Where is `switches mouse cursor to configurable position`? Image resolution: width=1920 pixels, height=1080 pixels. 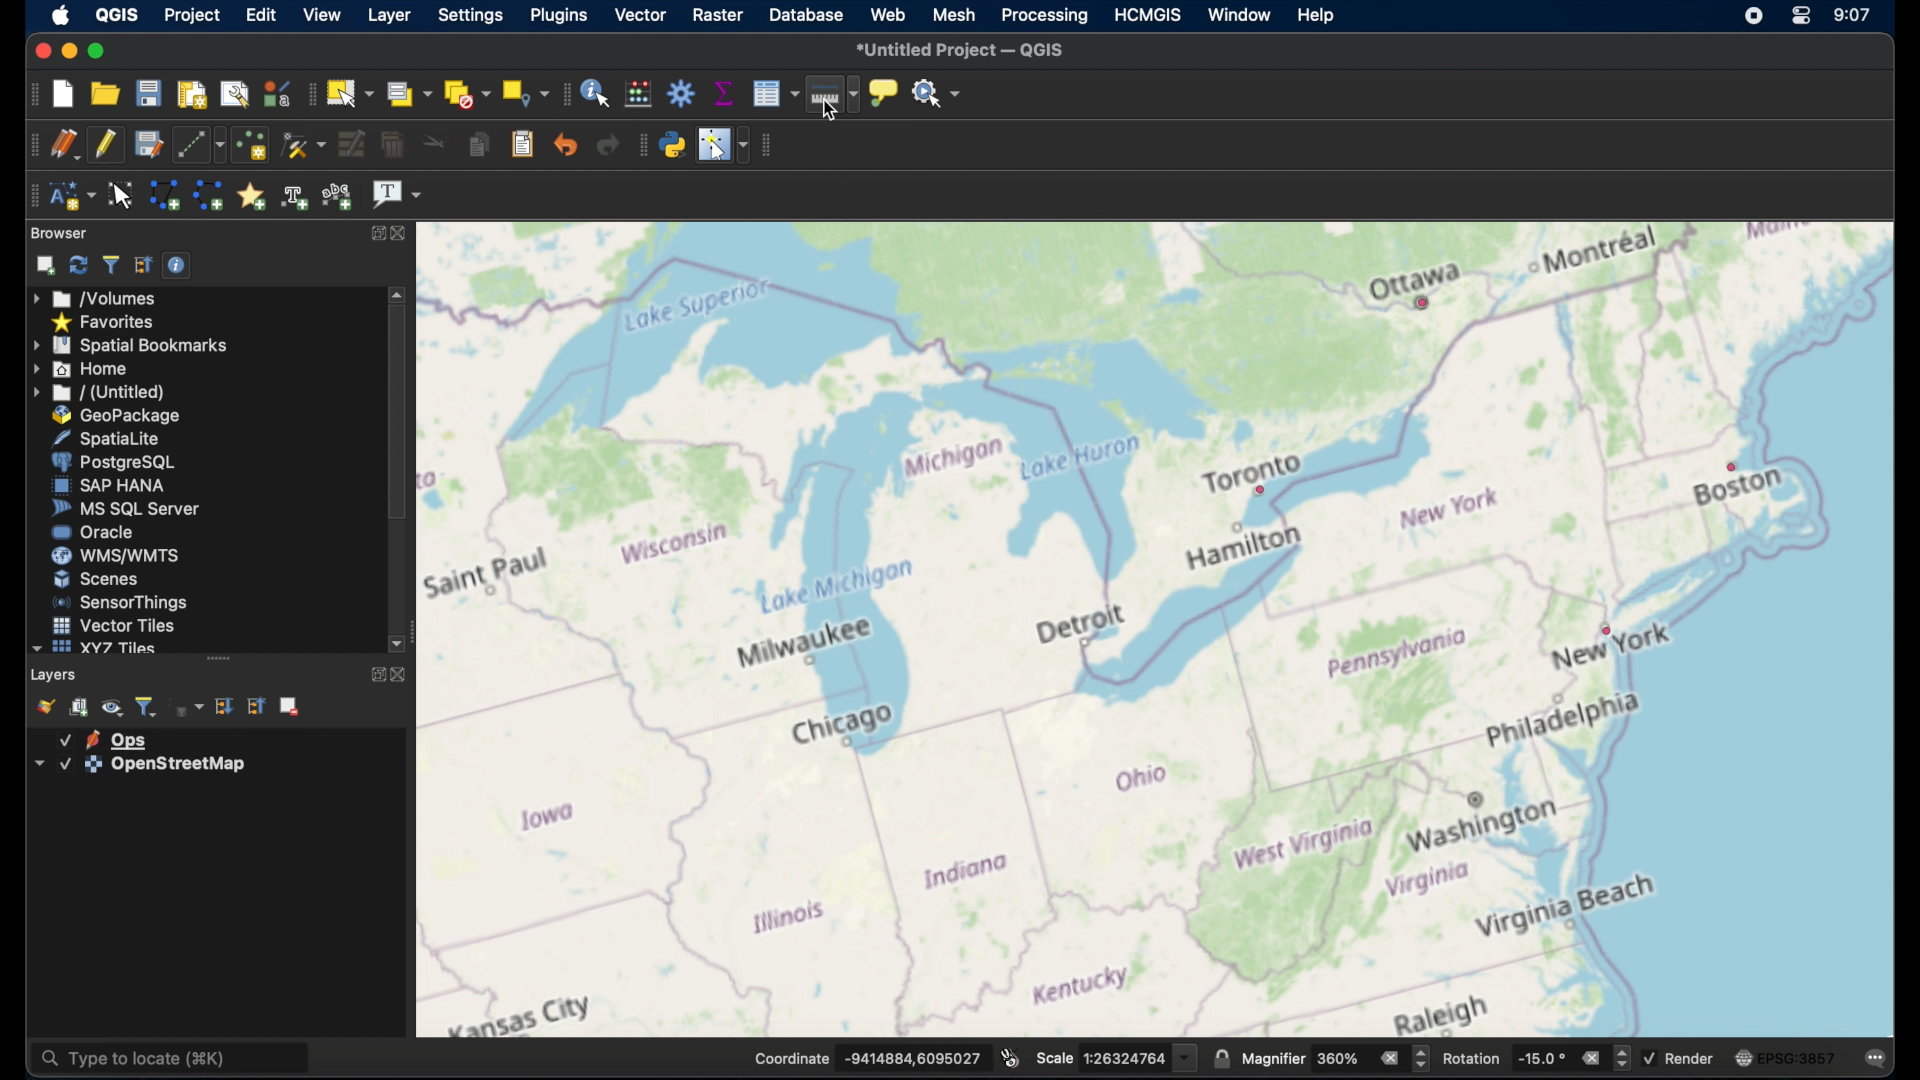
switches mouse cursor to configurable position is located at coordinates (724, 145).